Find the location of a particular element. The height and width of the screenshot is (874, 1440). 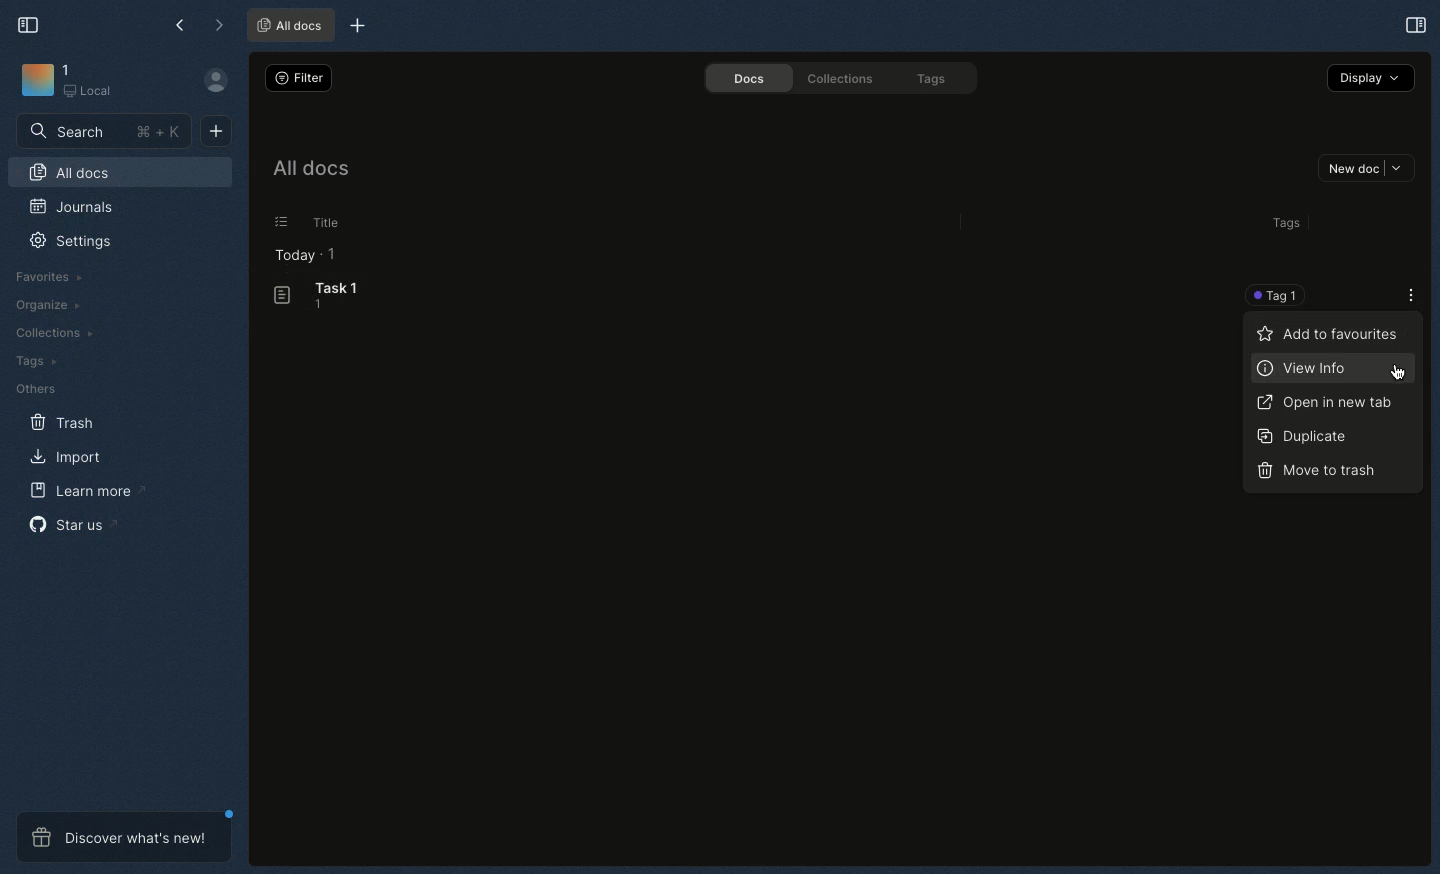

View info is located at coordinates (1303, 370).